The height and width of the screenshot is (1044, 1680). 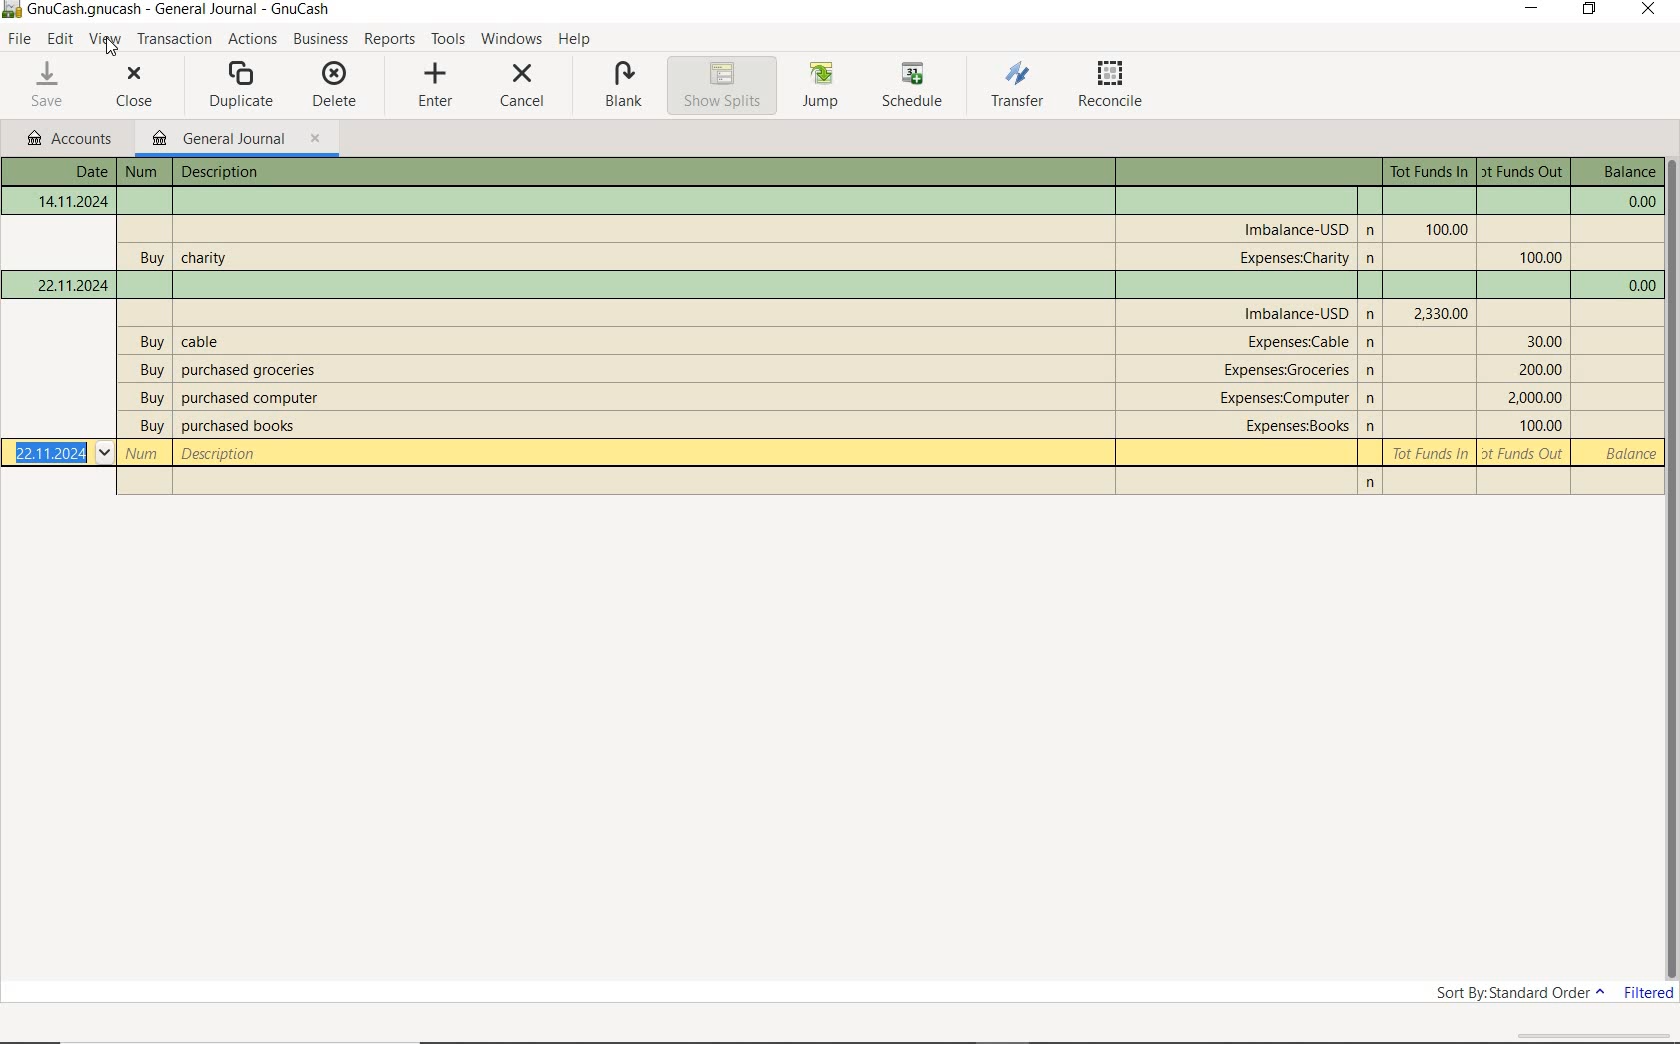 What do you see at coordinates (256, 370) in the screenshot?
I see `description` at bounding box center [256, 370].